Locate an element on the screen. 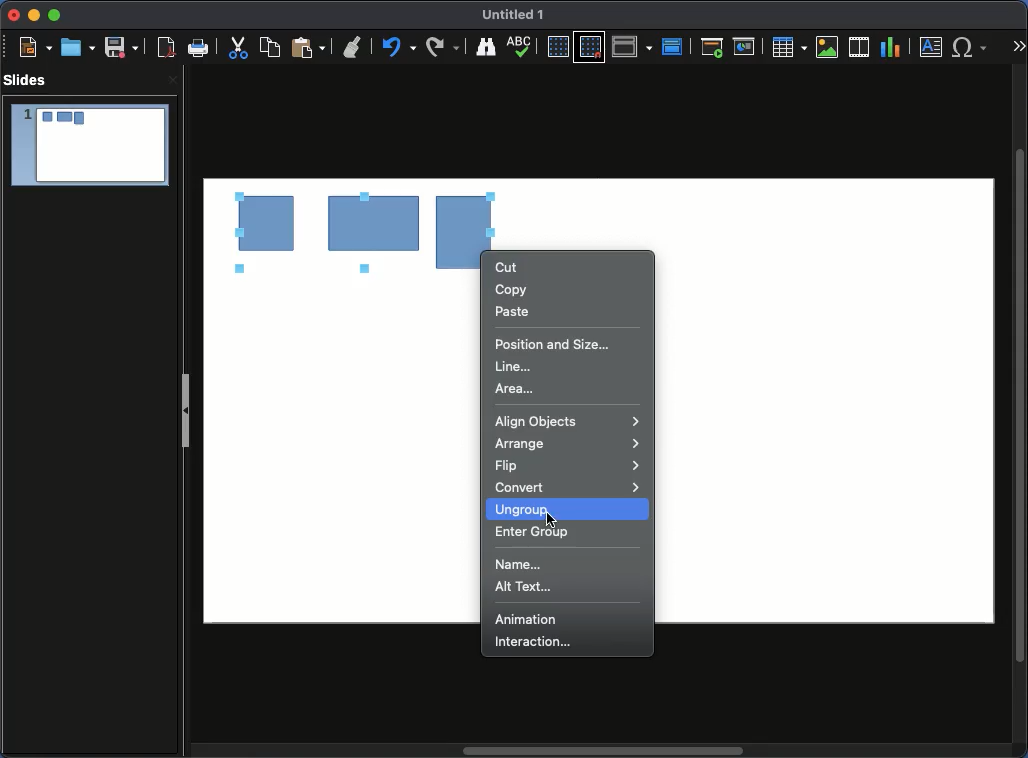 The height and width of the screenshot is (758, 1028). Copy is located at coordinates (270, 47).